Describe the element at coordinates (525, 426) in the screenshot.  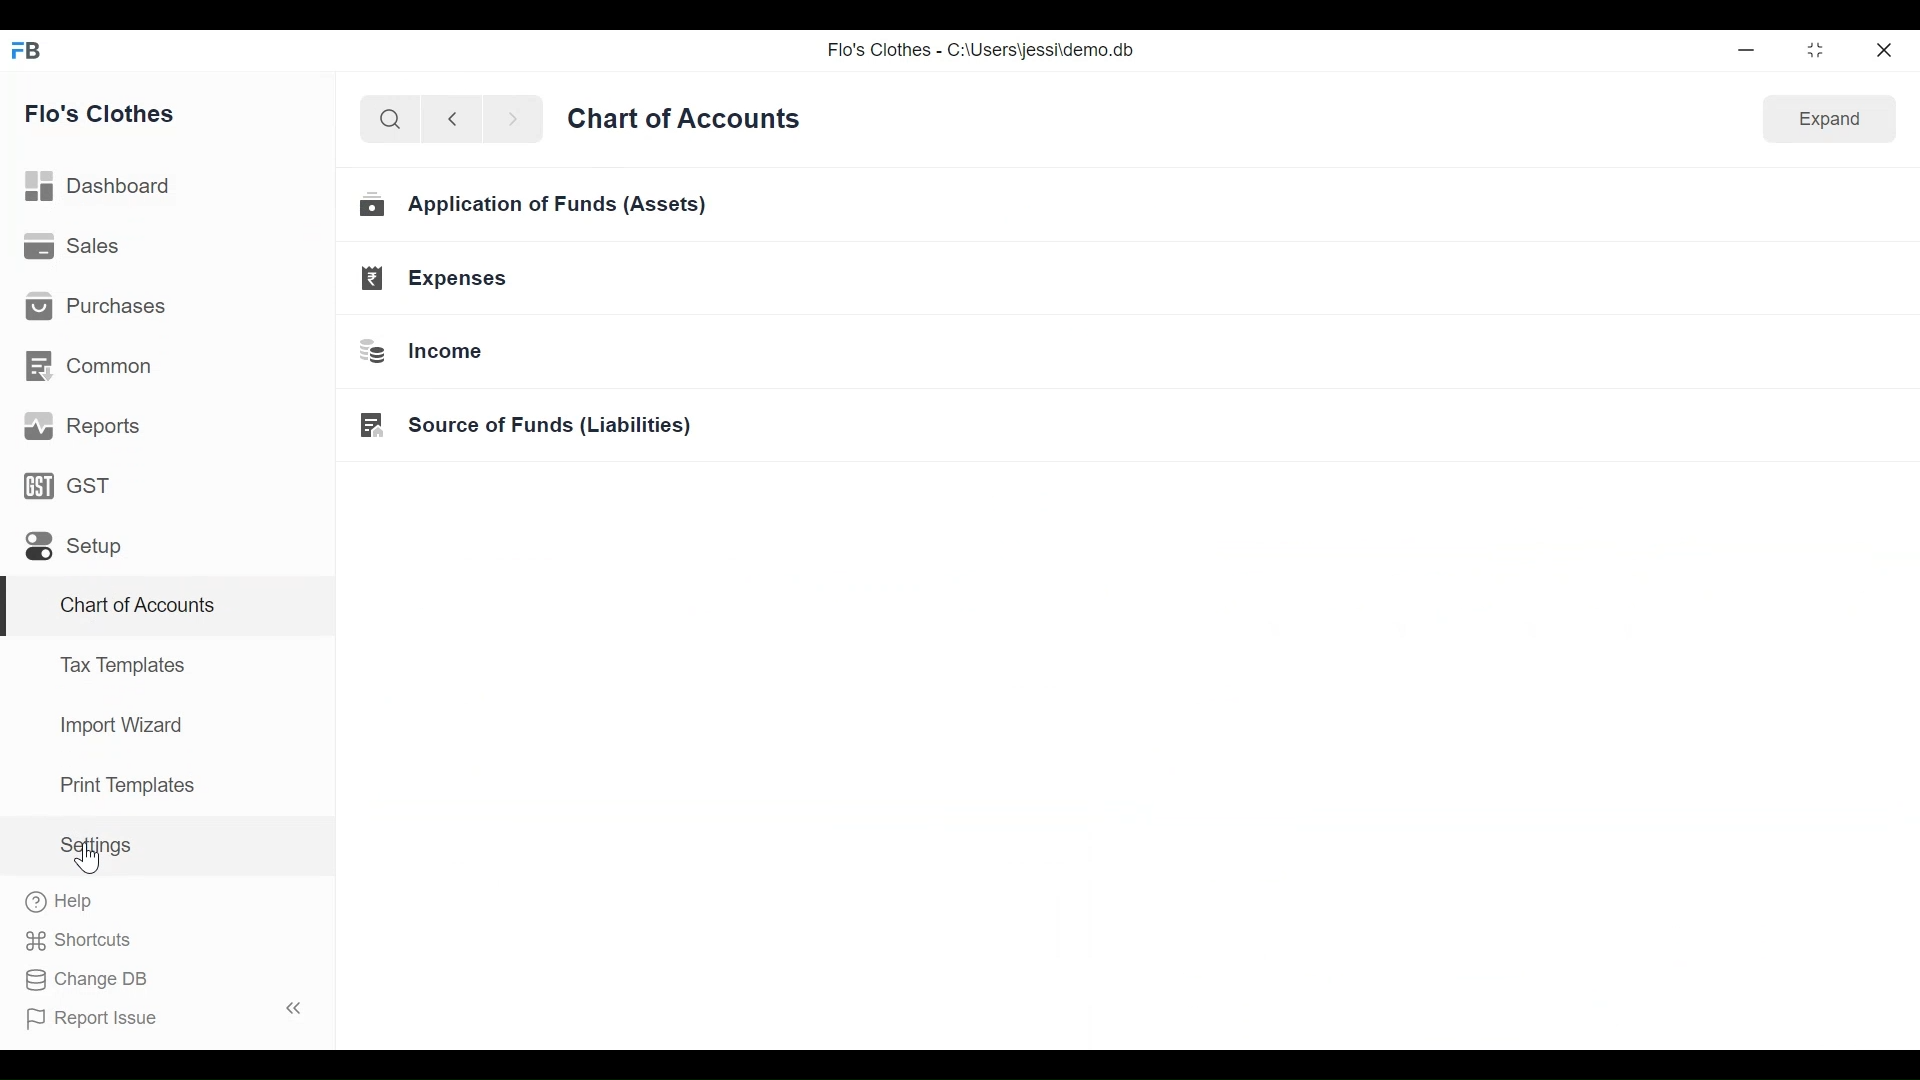
I see `source of funds (liabilities)` at that location.